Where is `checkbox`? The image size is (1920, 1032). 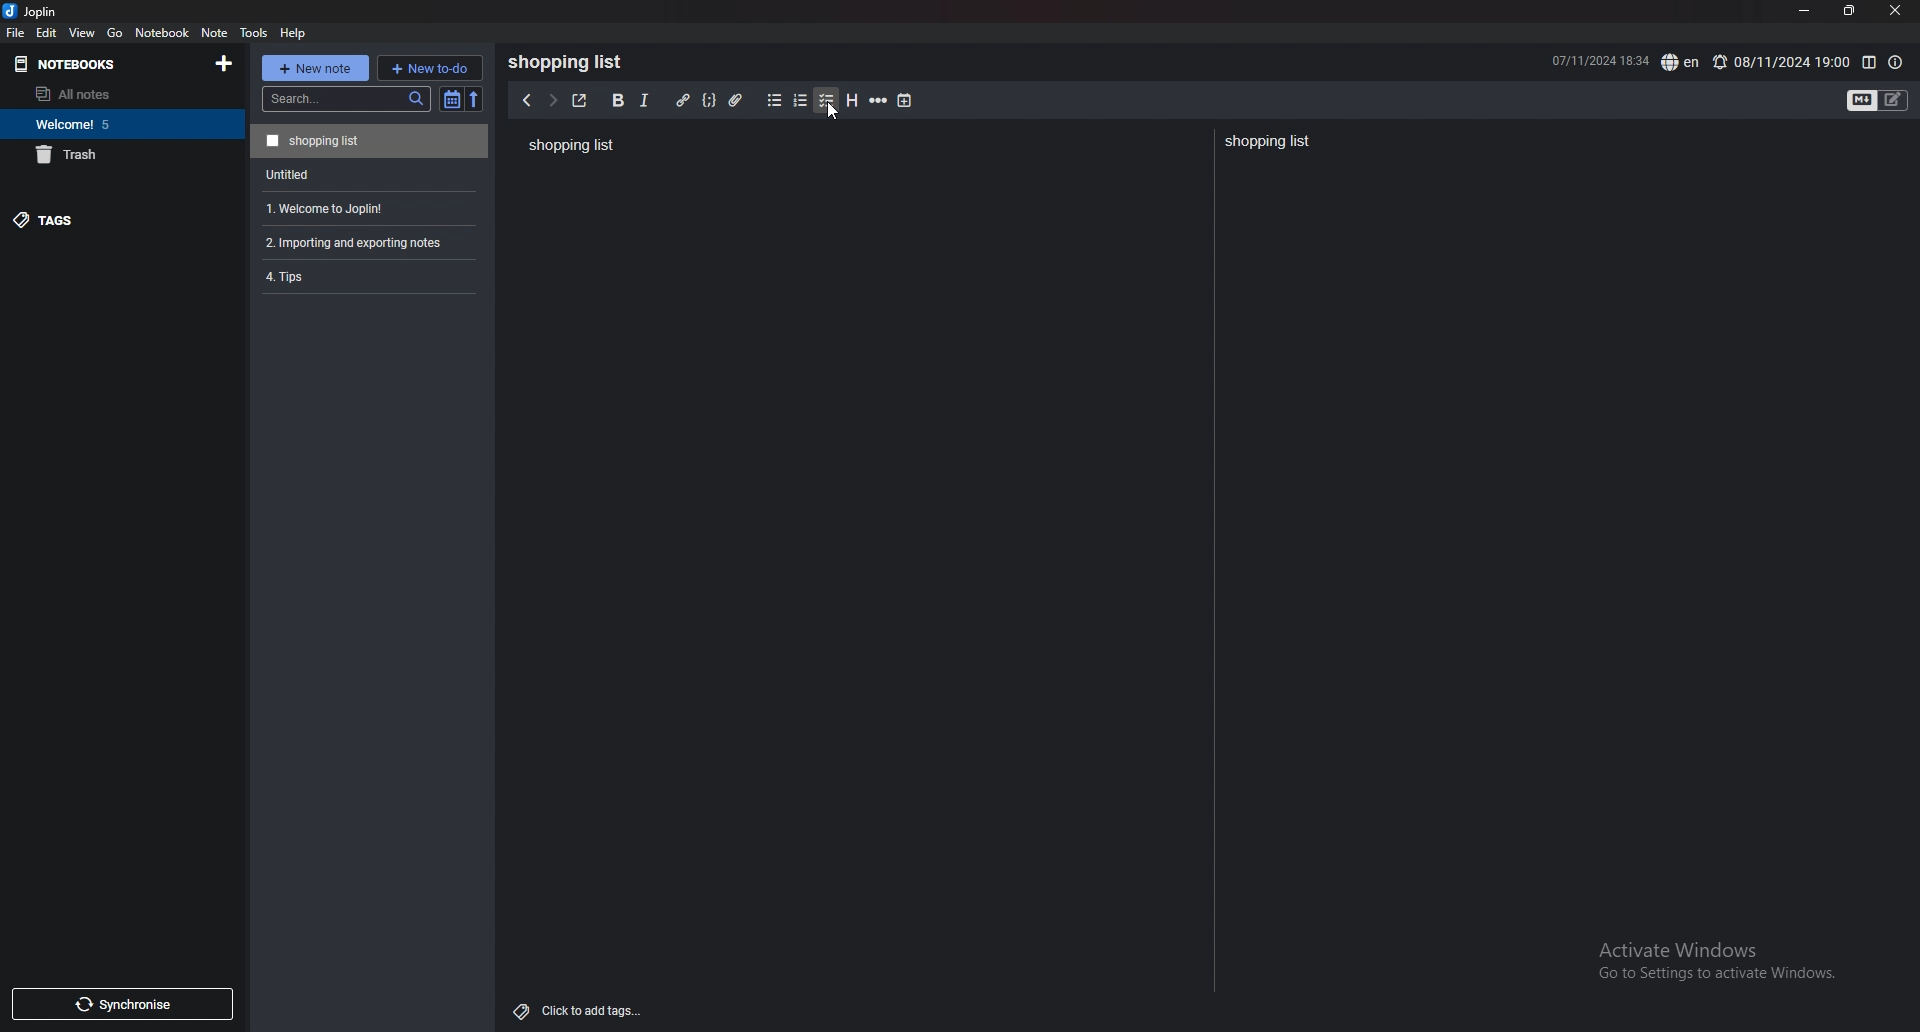
checkbox is located at coordinates (827, 101).